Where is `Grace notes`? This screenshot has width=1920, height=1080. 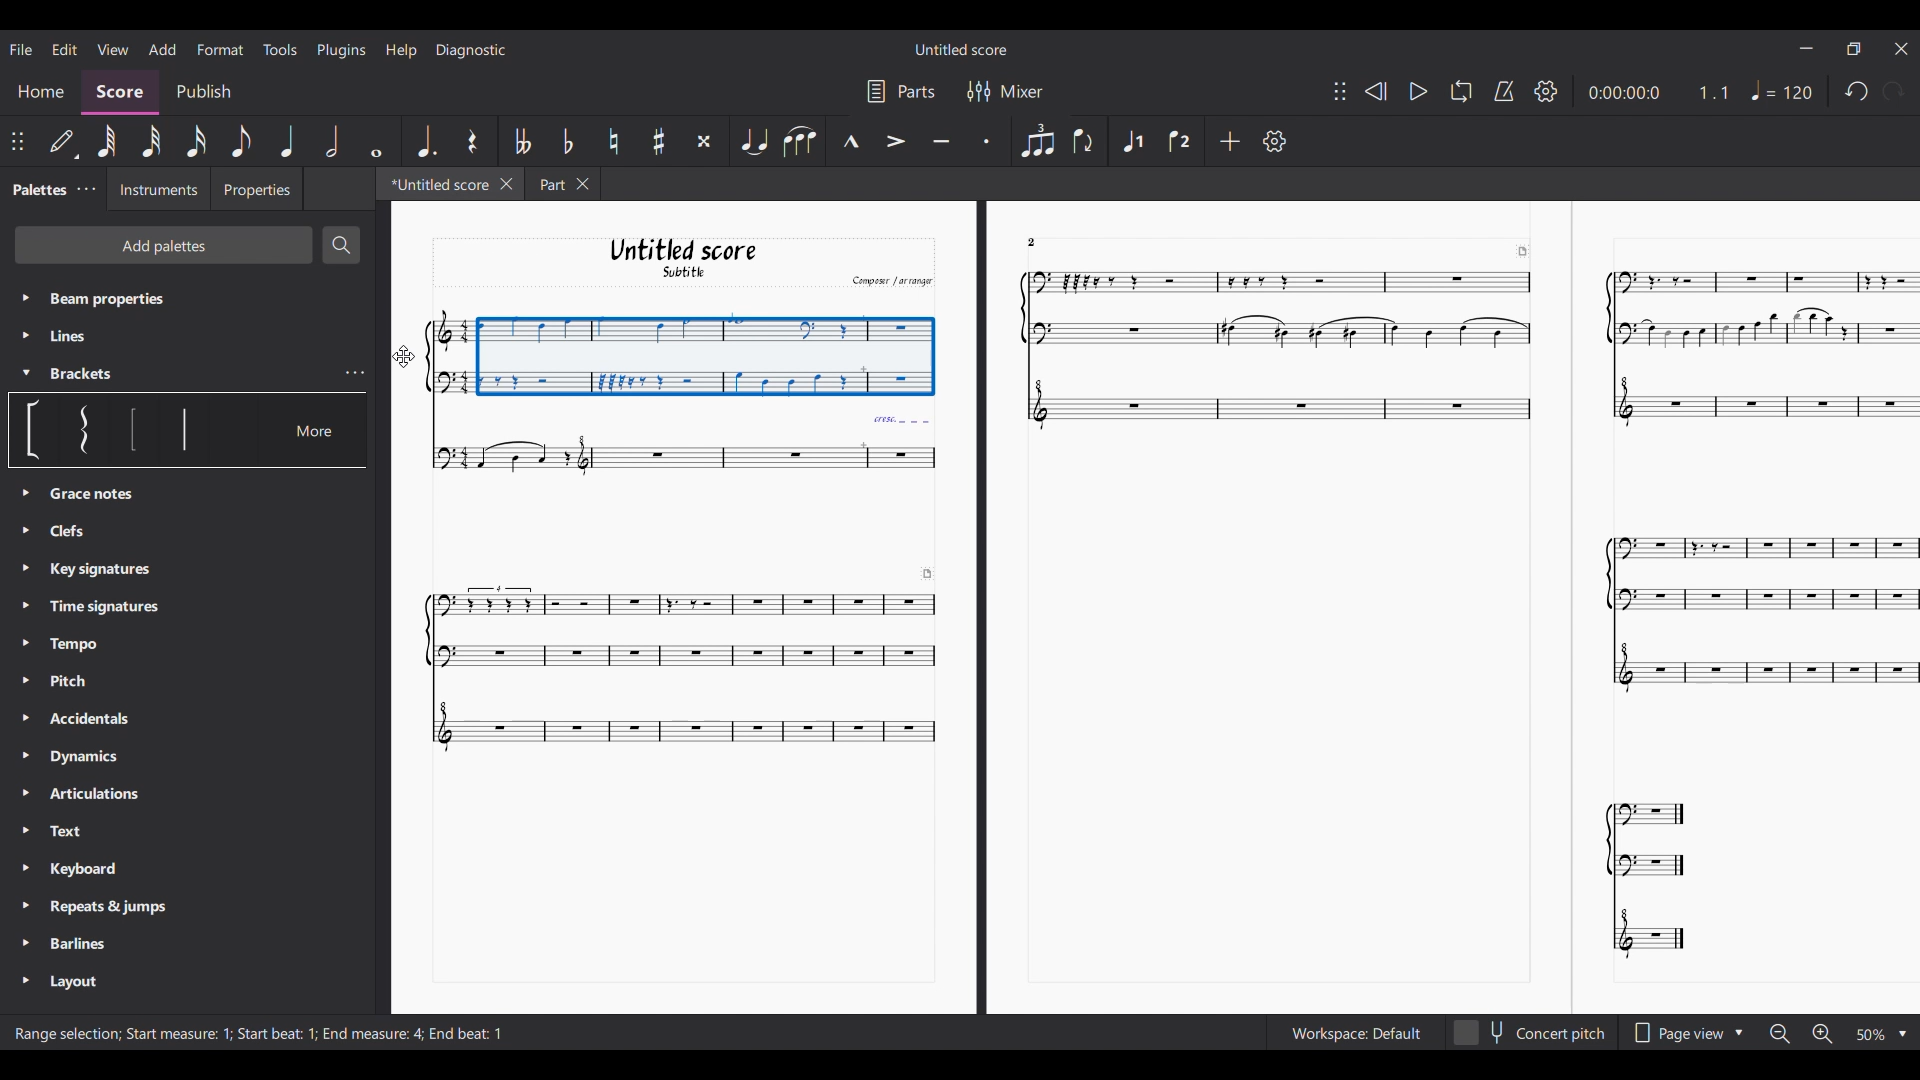
Grace notes is located at coordinates (75, 532).